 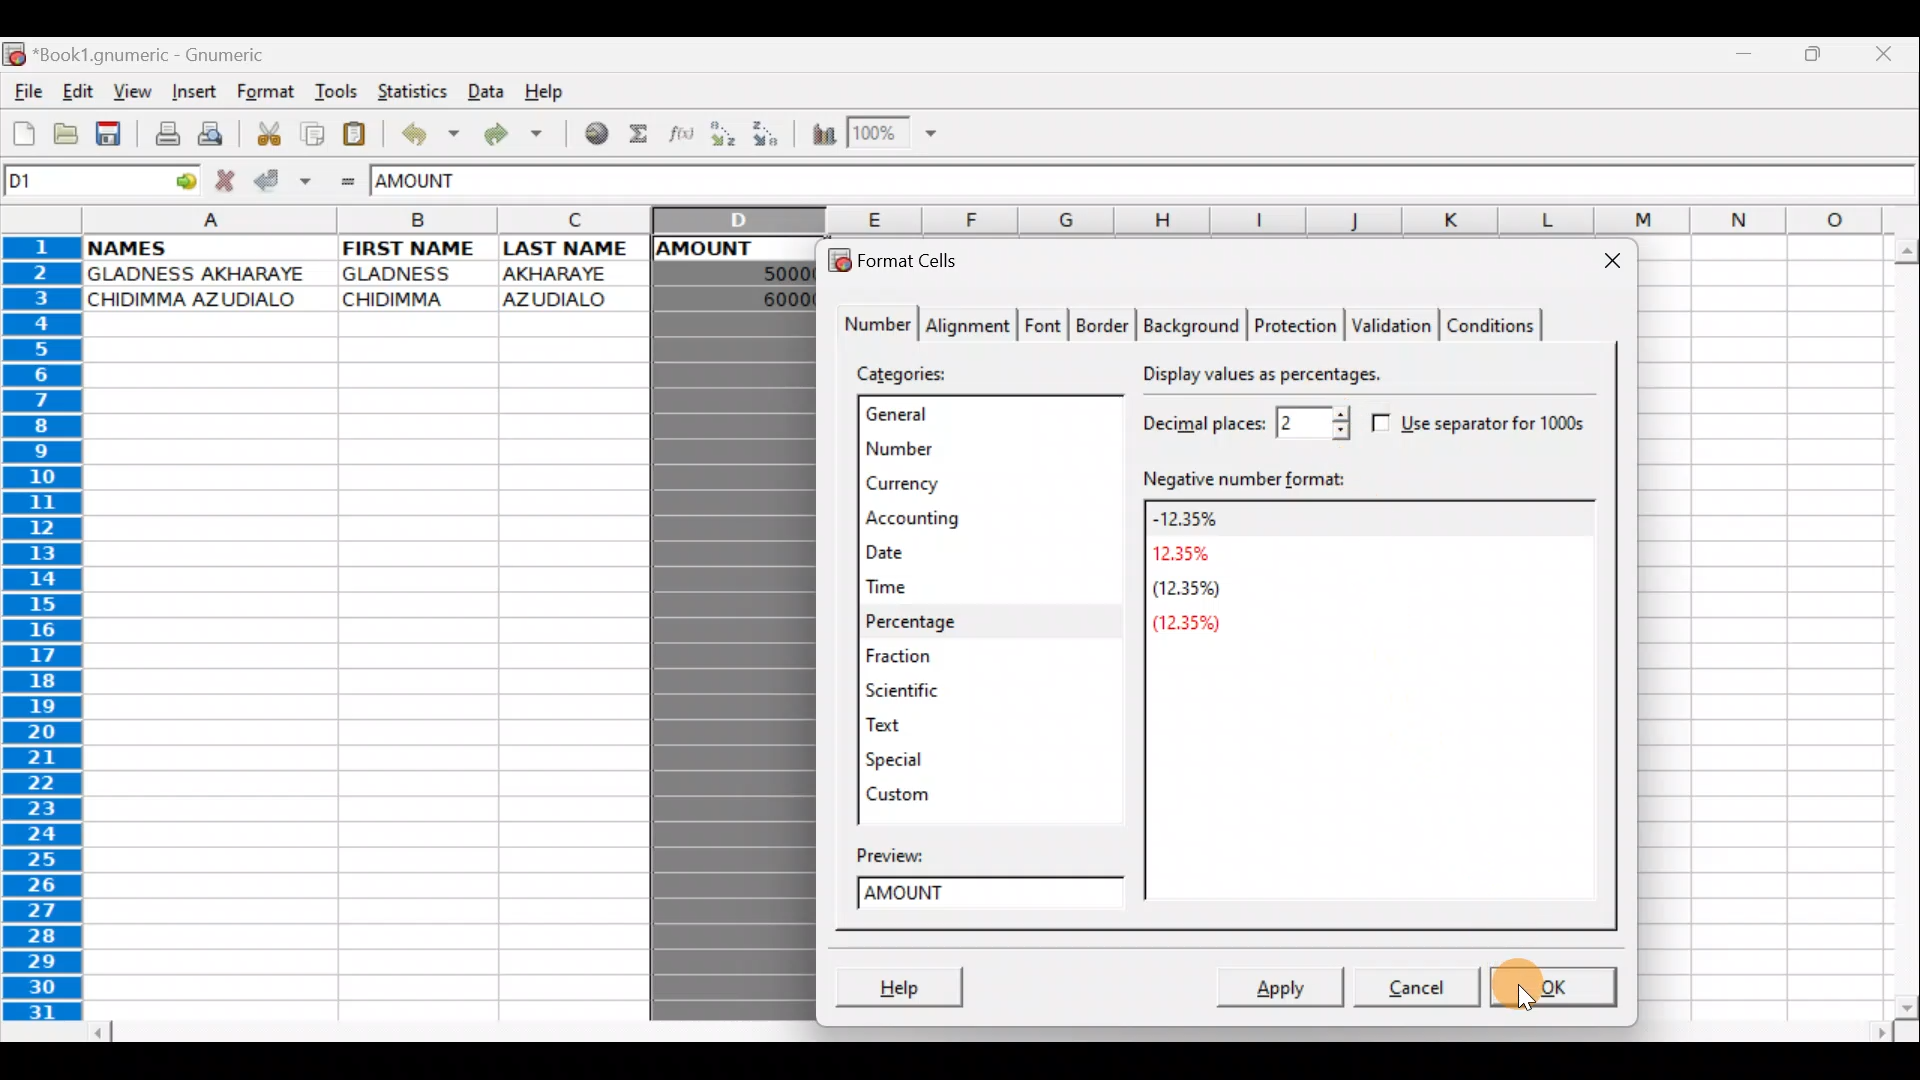 I want to click on Insert, so click(x=192, y=95).